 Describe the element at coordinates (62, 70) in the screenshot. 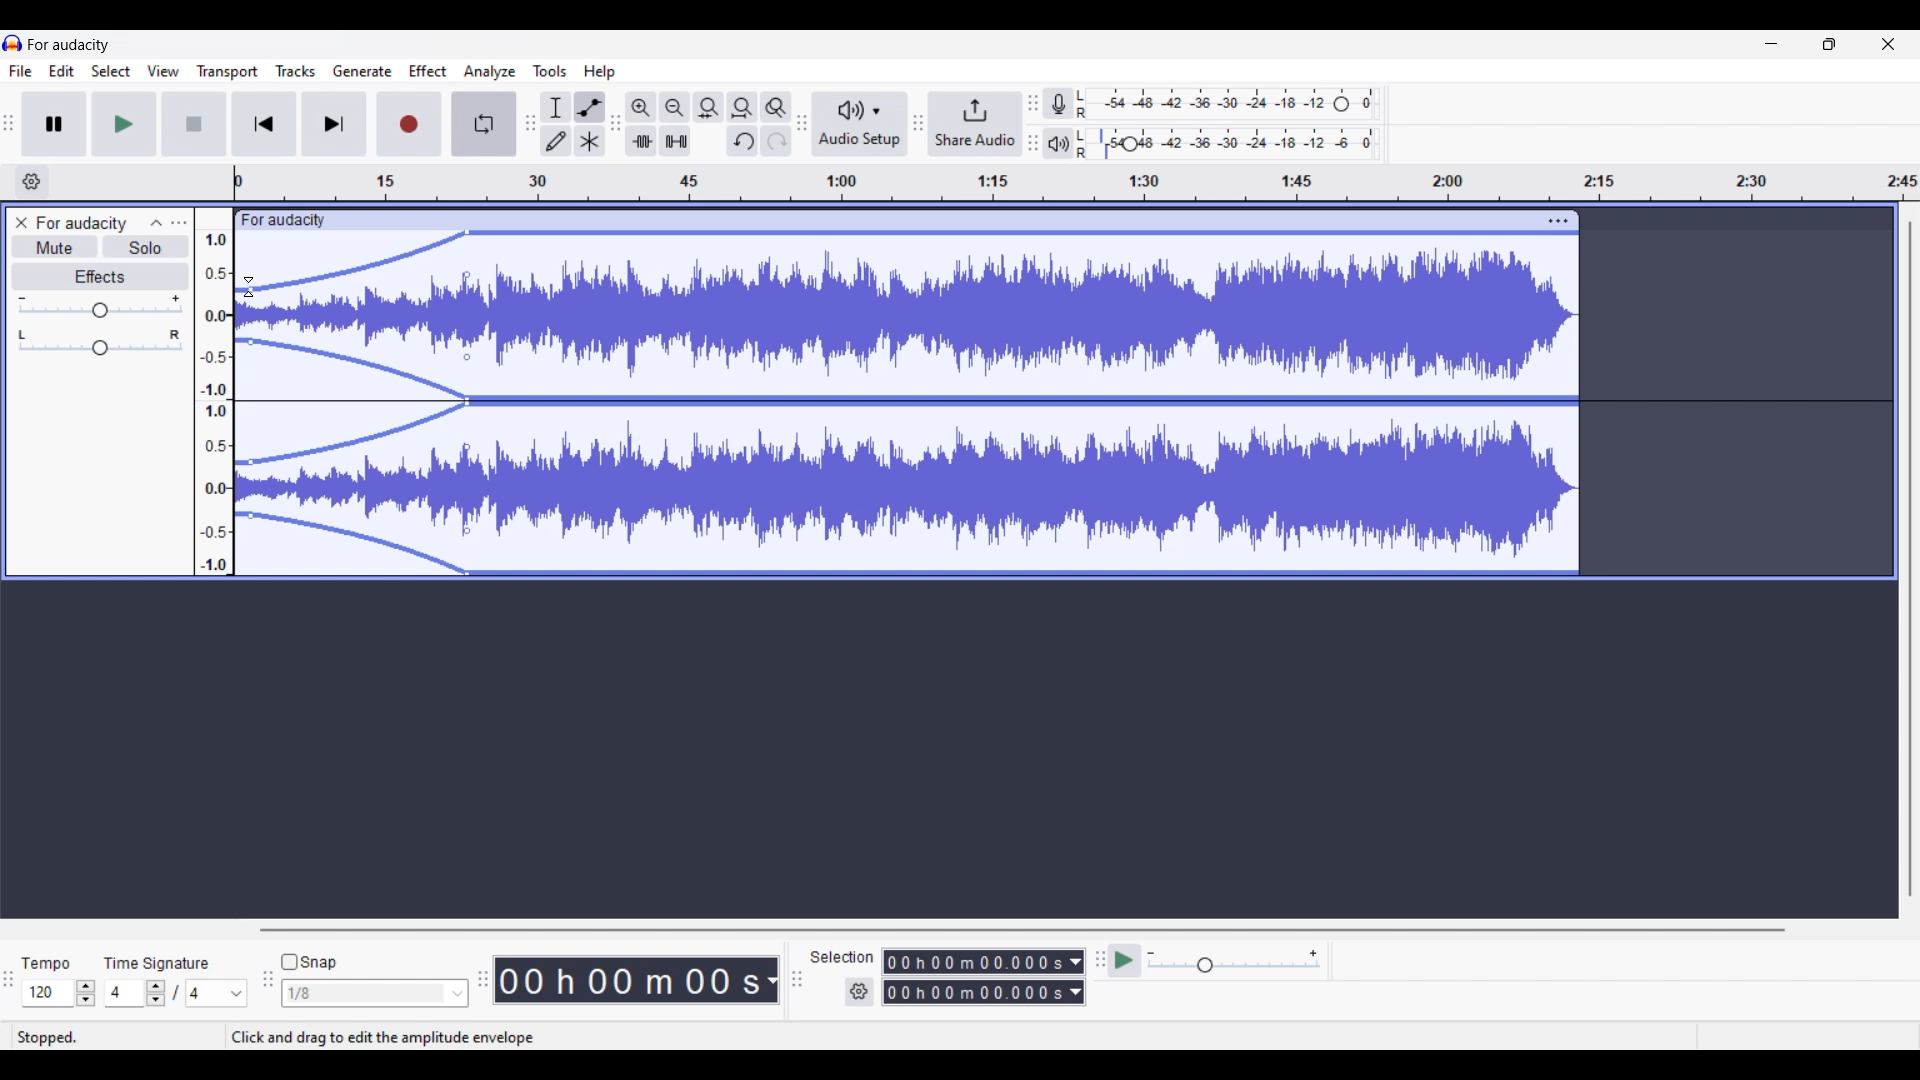

I see `Edit` at that location.